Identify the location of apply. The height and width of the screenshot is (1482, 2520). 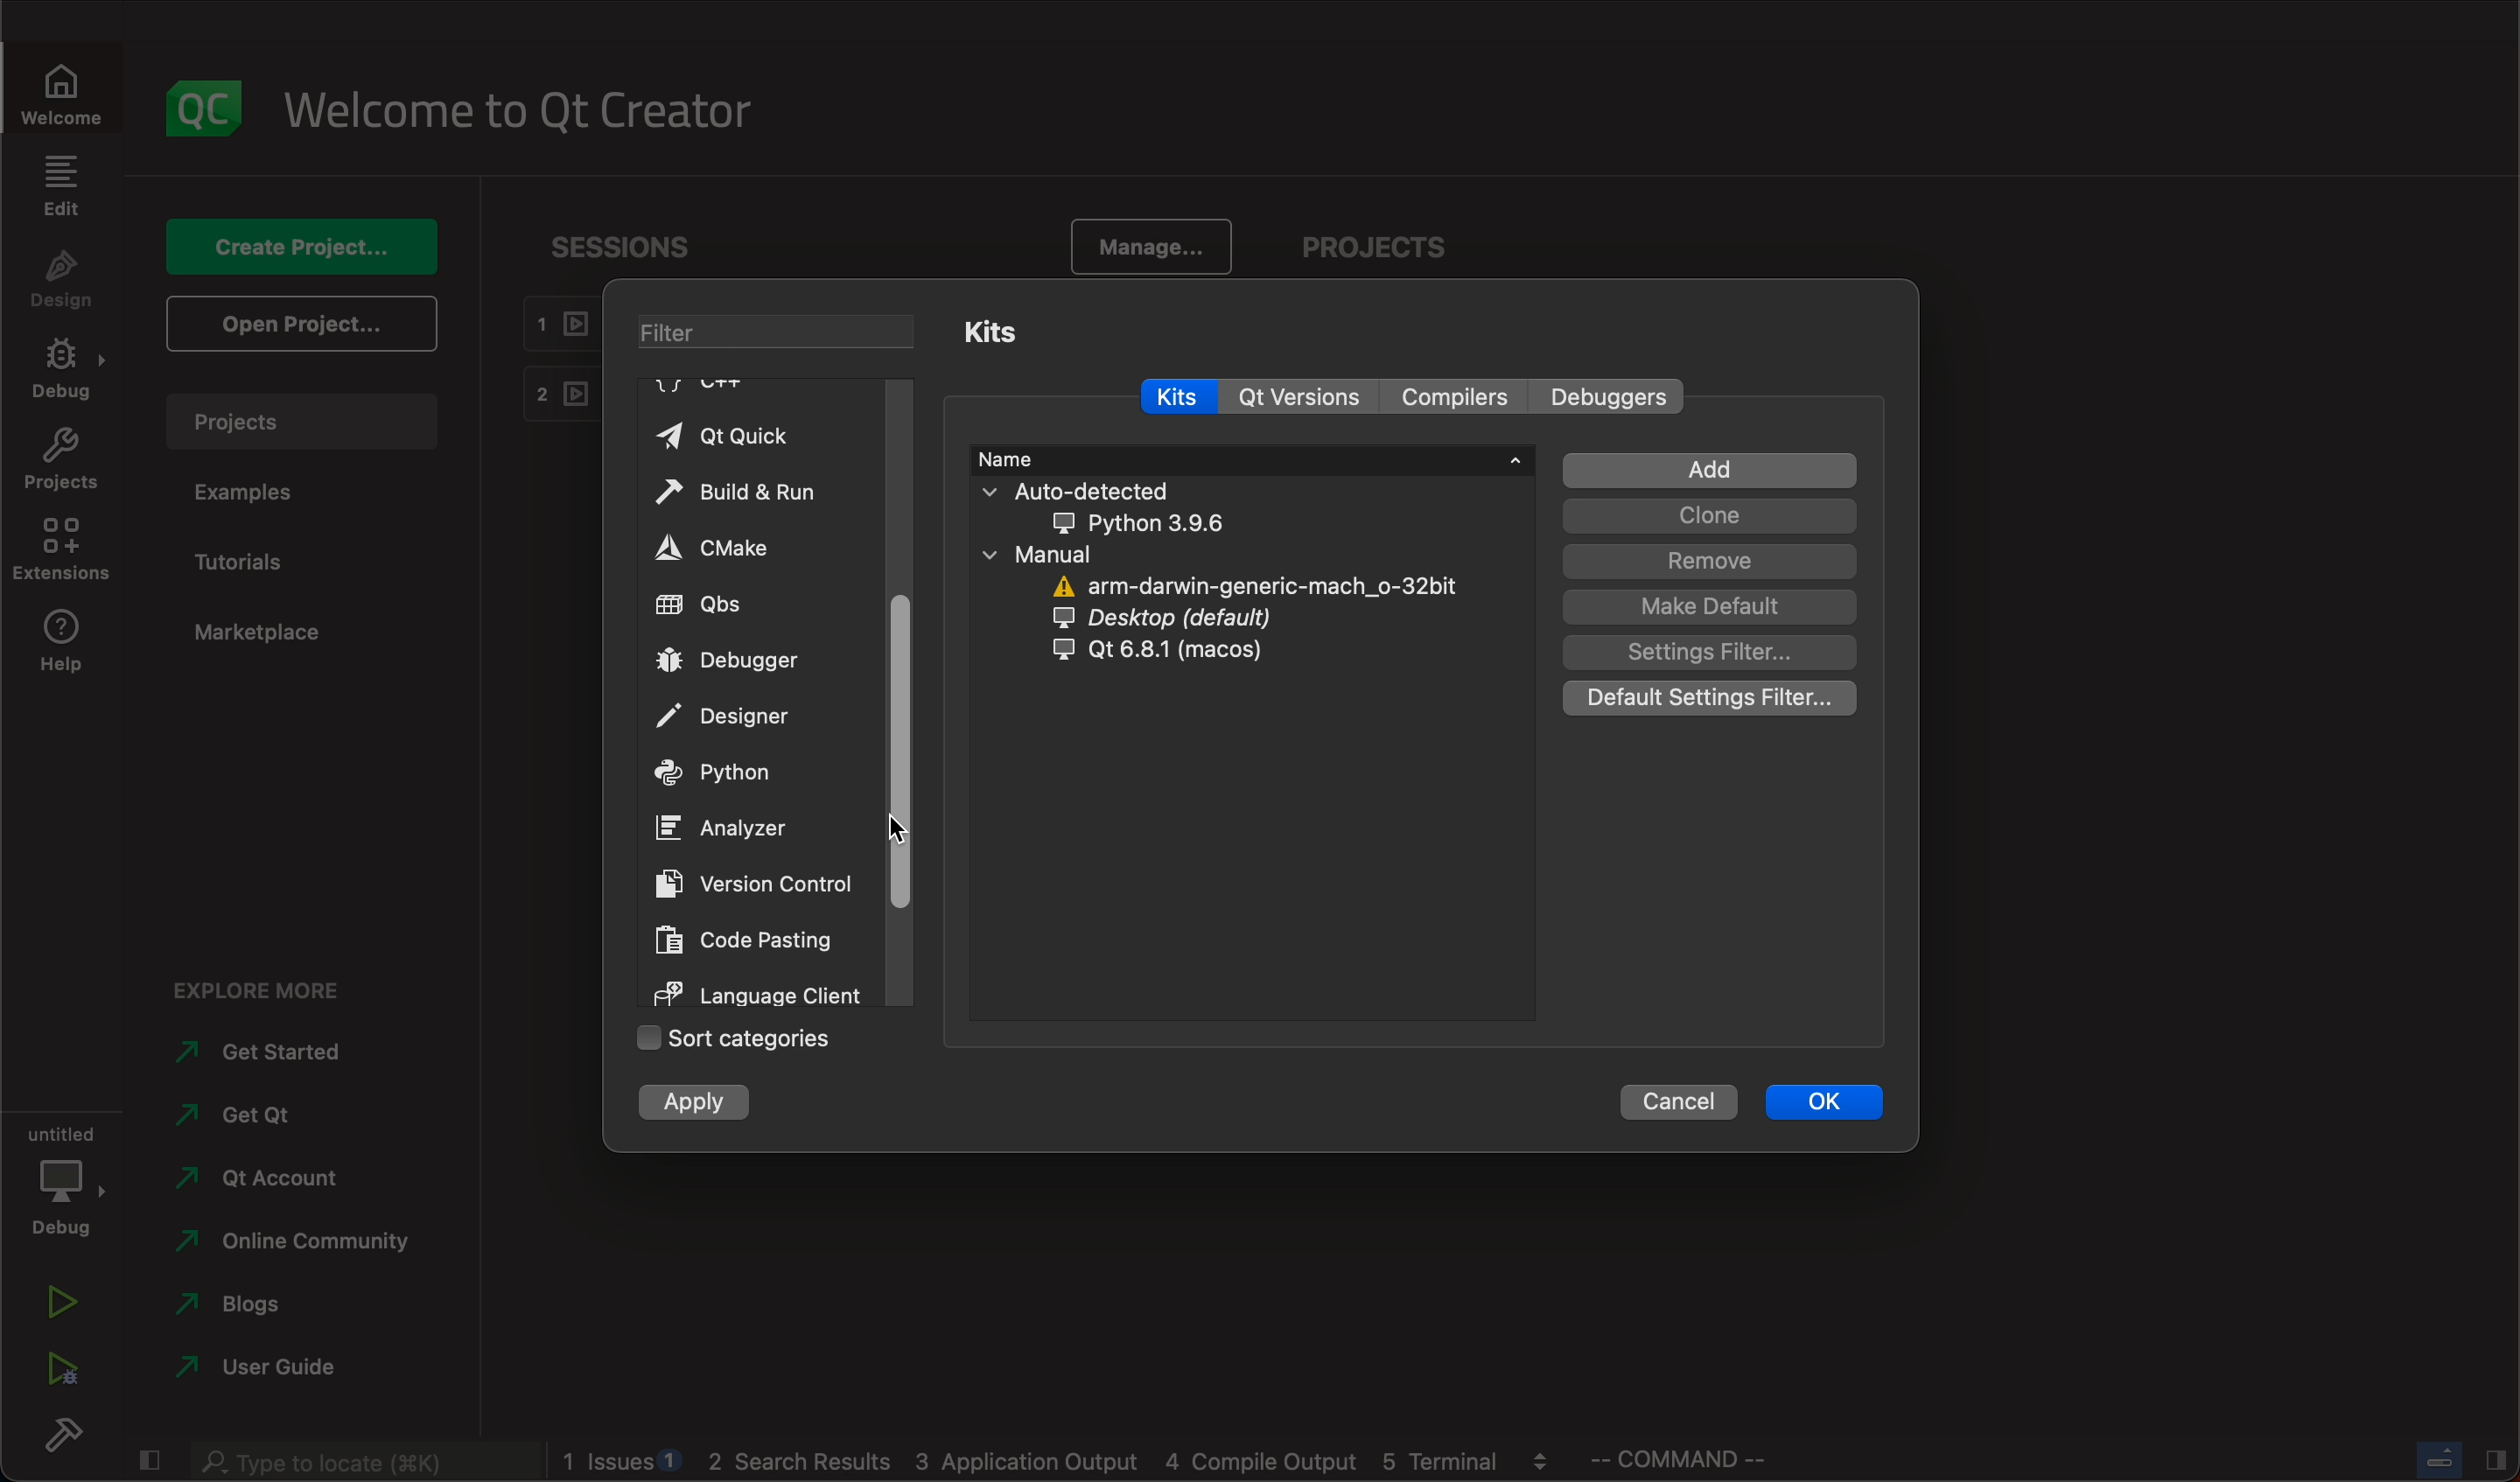
(700, 1106).